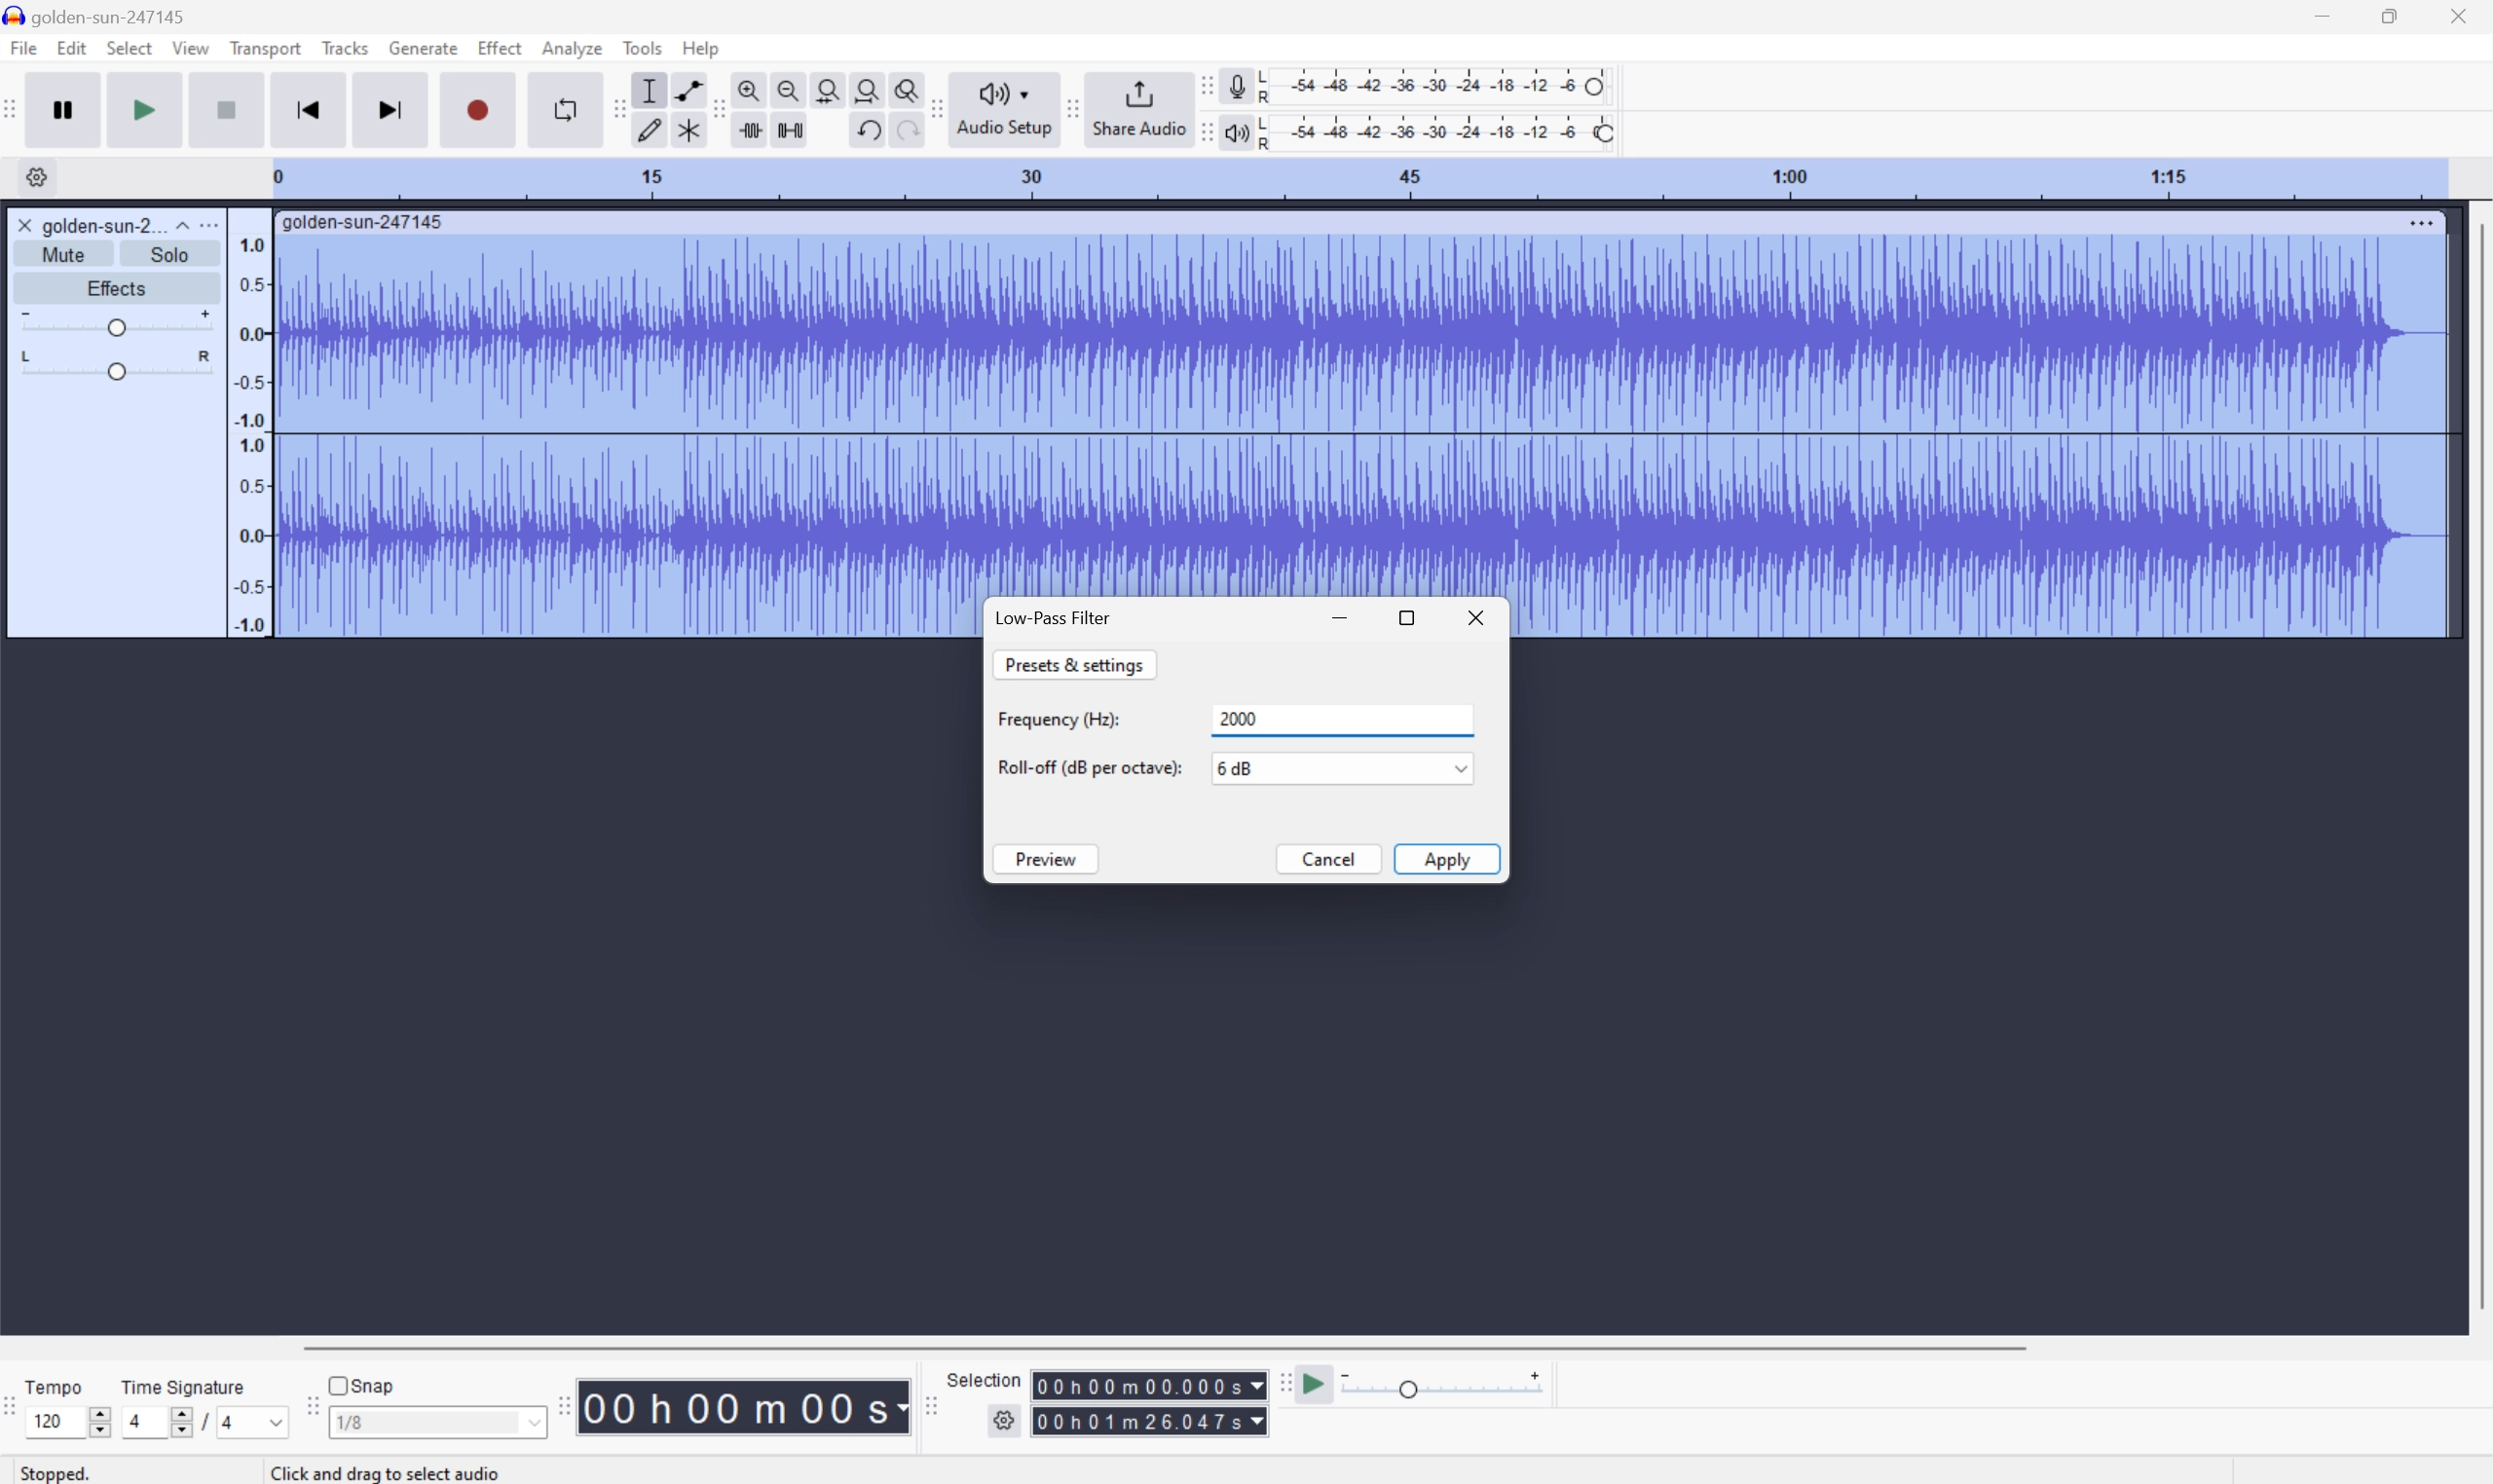  I want to click on Select, so click(128, 48).